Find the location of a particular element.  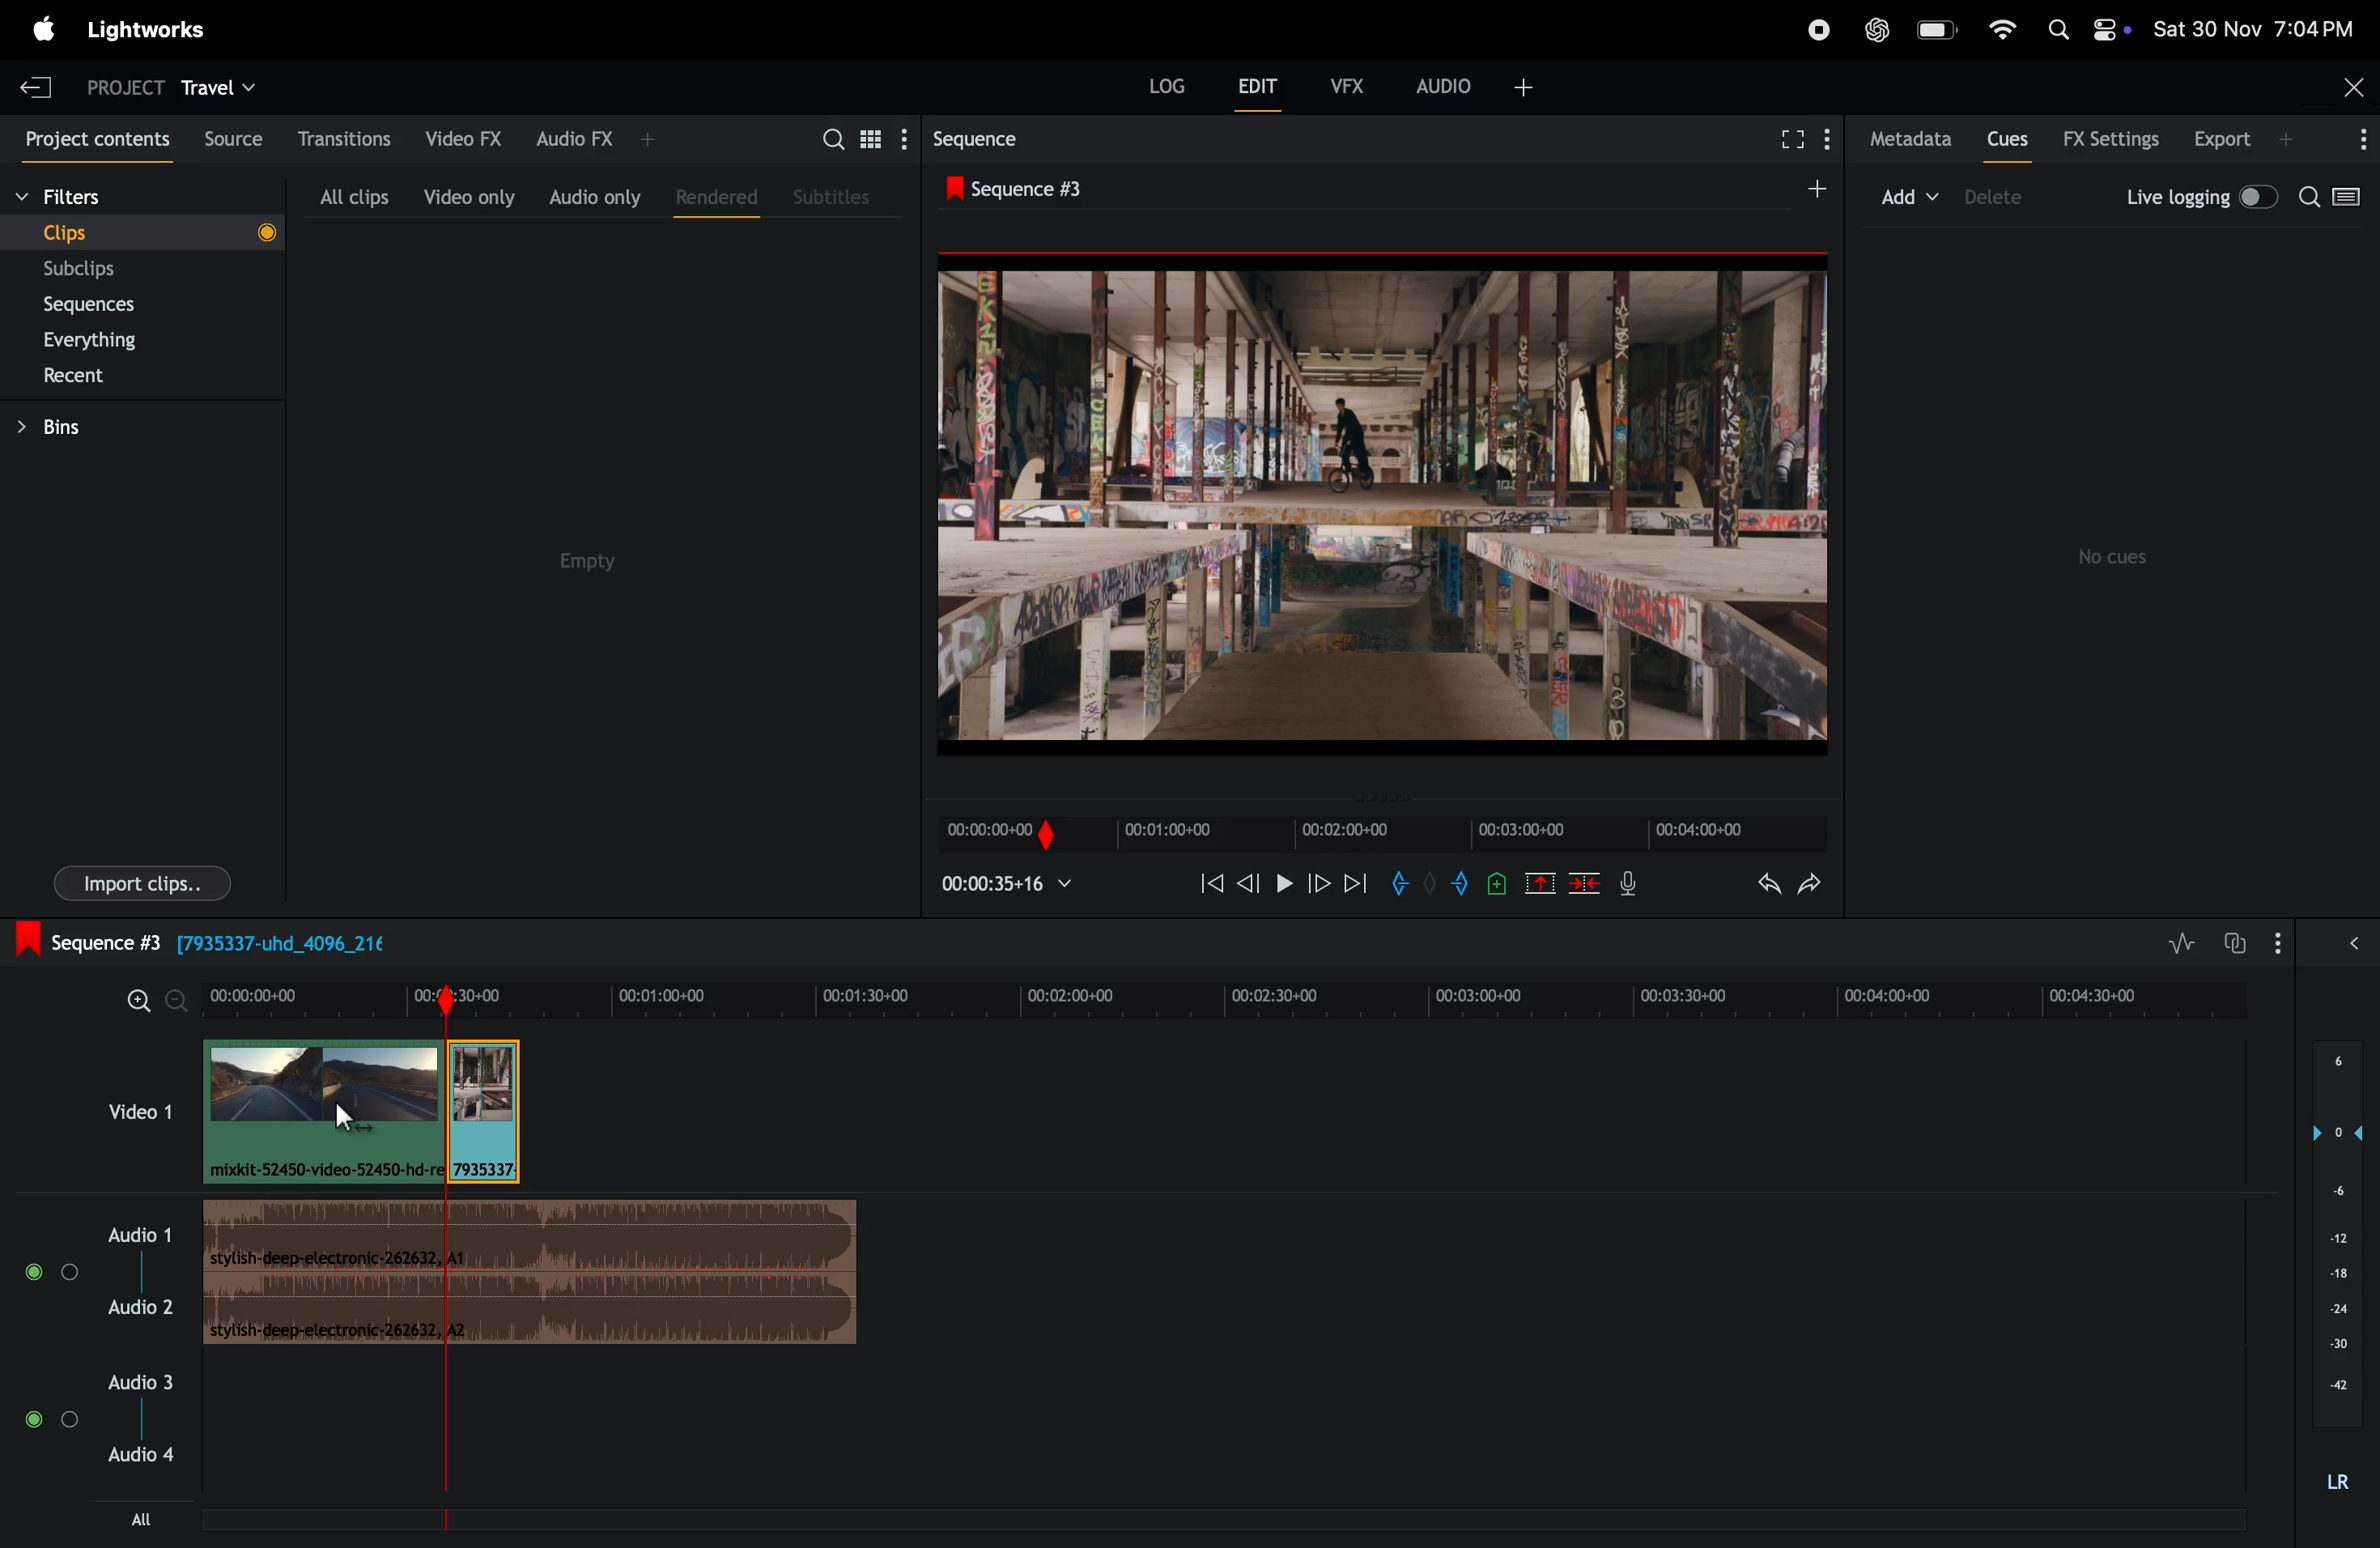

all clips is located at coordinates (353, 191).